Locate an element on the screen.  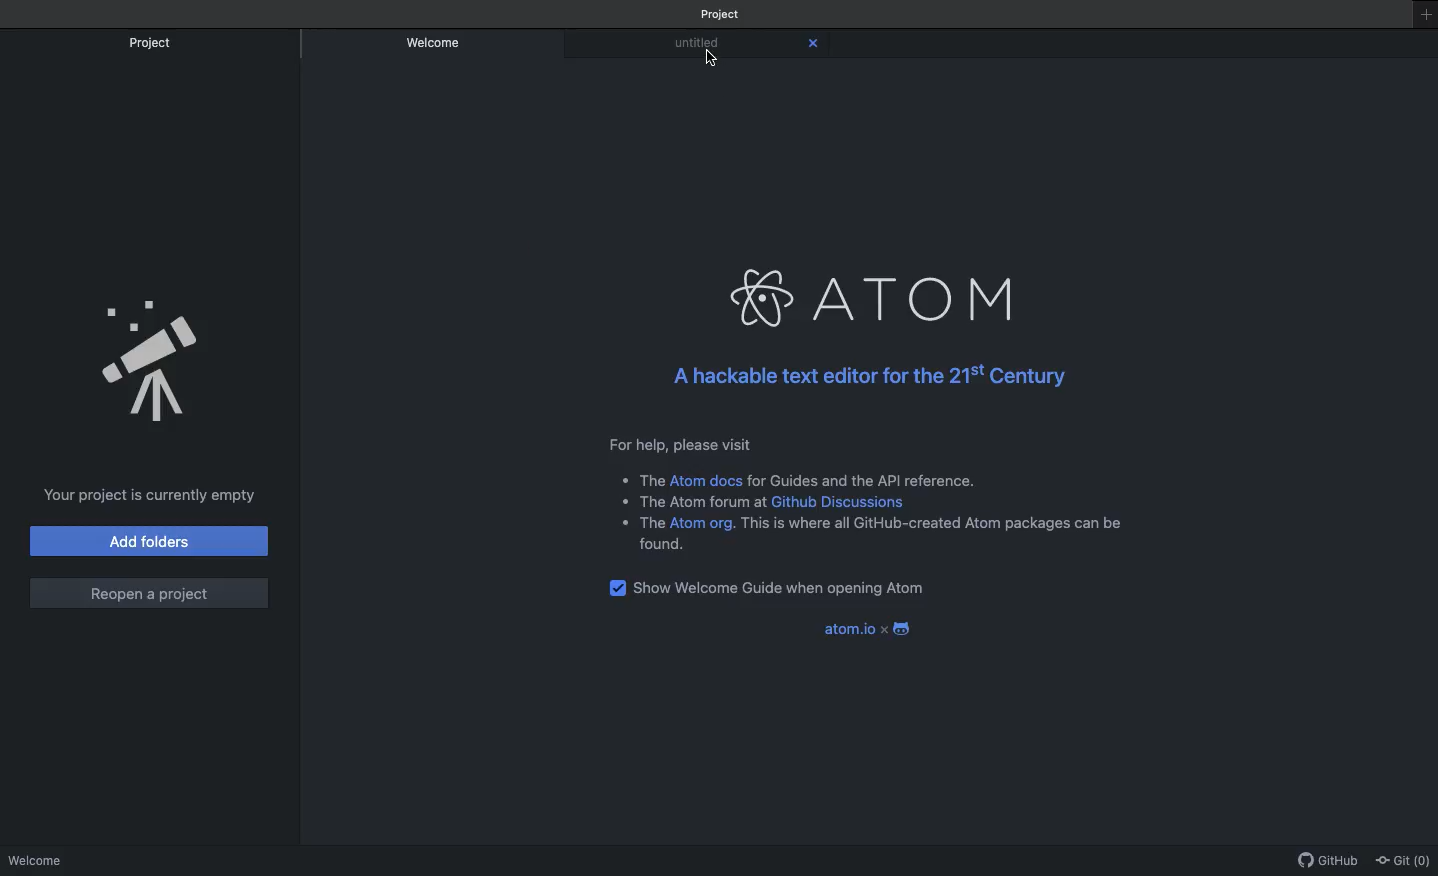
Welcome is located at coordinates (434, 45).